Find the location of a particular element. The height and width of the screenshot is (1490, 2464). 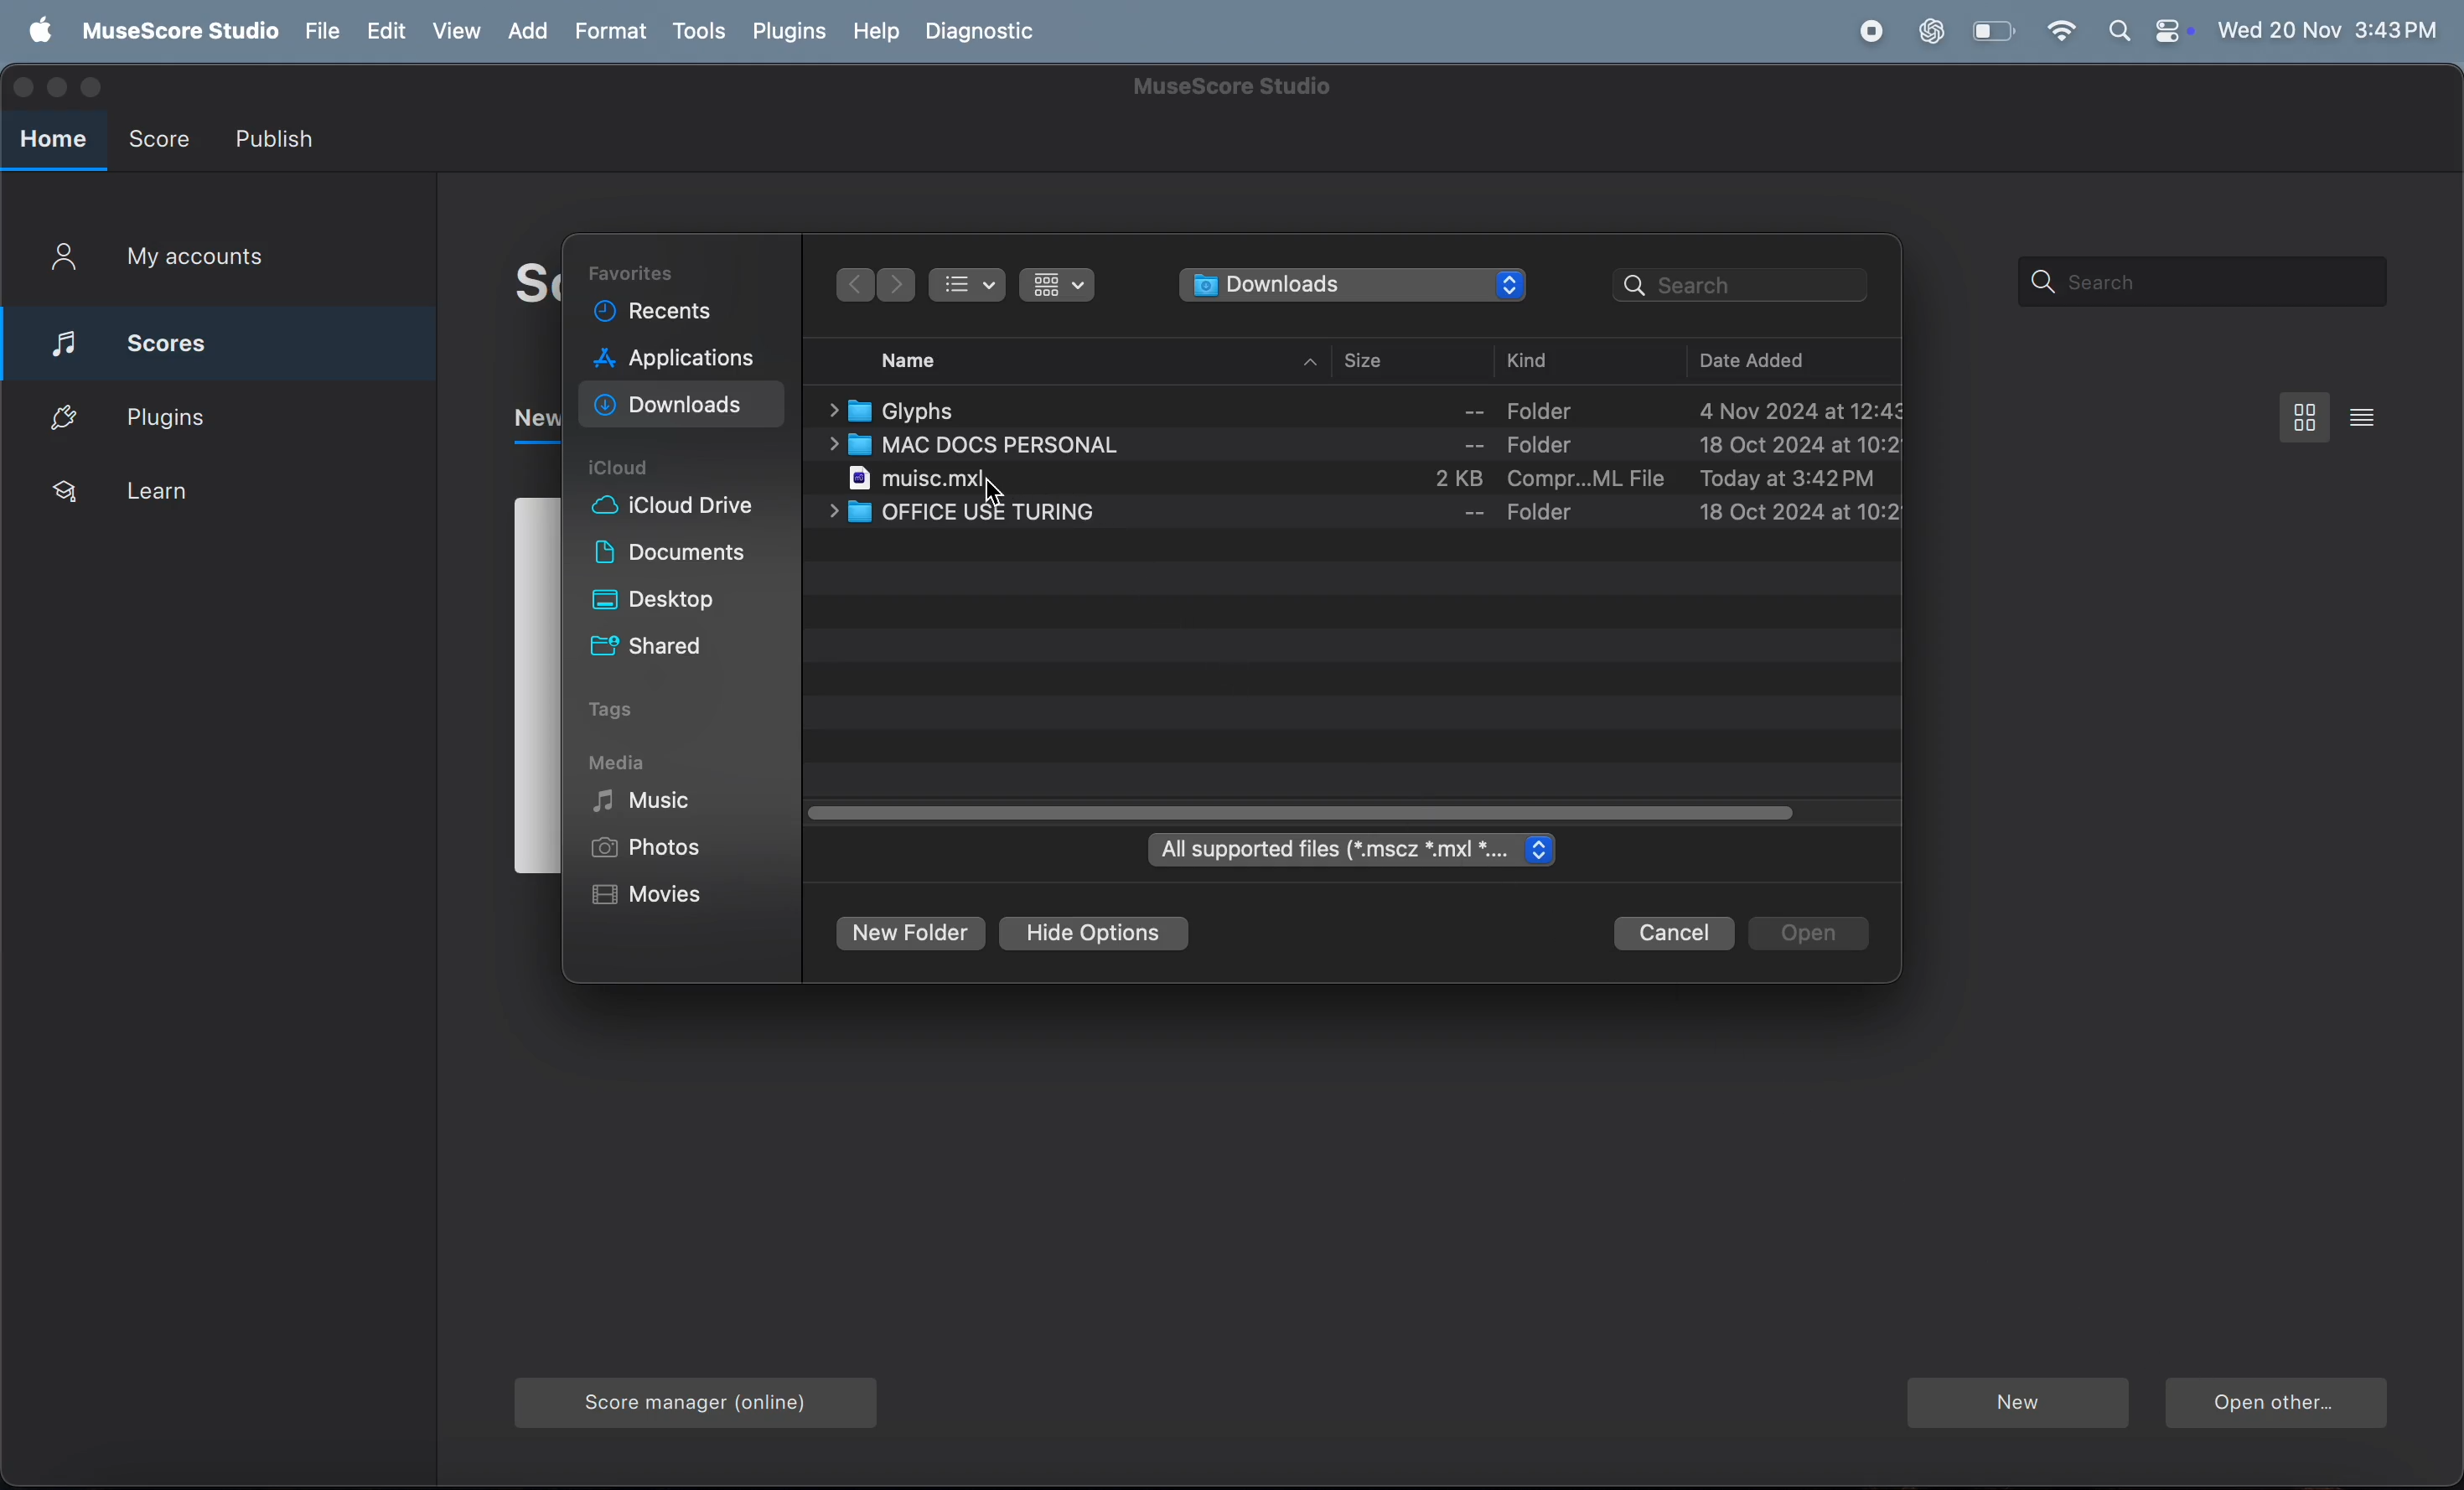

minimize is located at coordinates (54, 86).